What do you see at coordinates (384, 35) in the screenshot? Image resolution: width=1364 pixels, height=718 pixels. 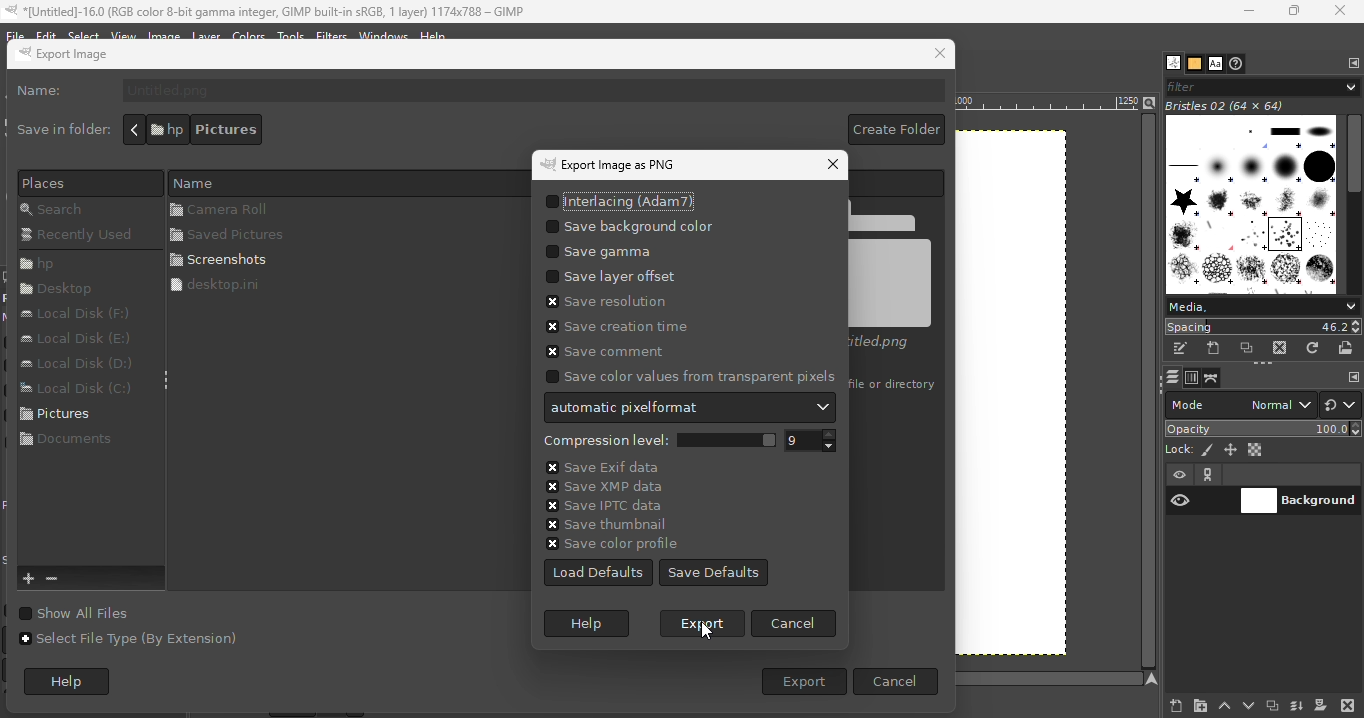 I see `Windows` at bounding box center [384, 35].